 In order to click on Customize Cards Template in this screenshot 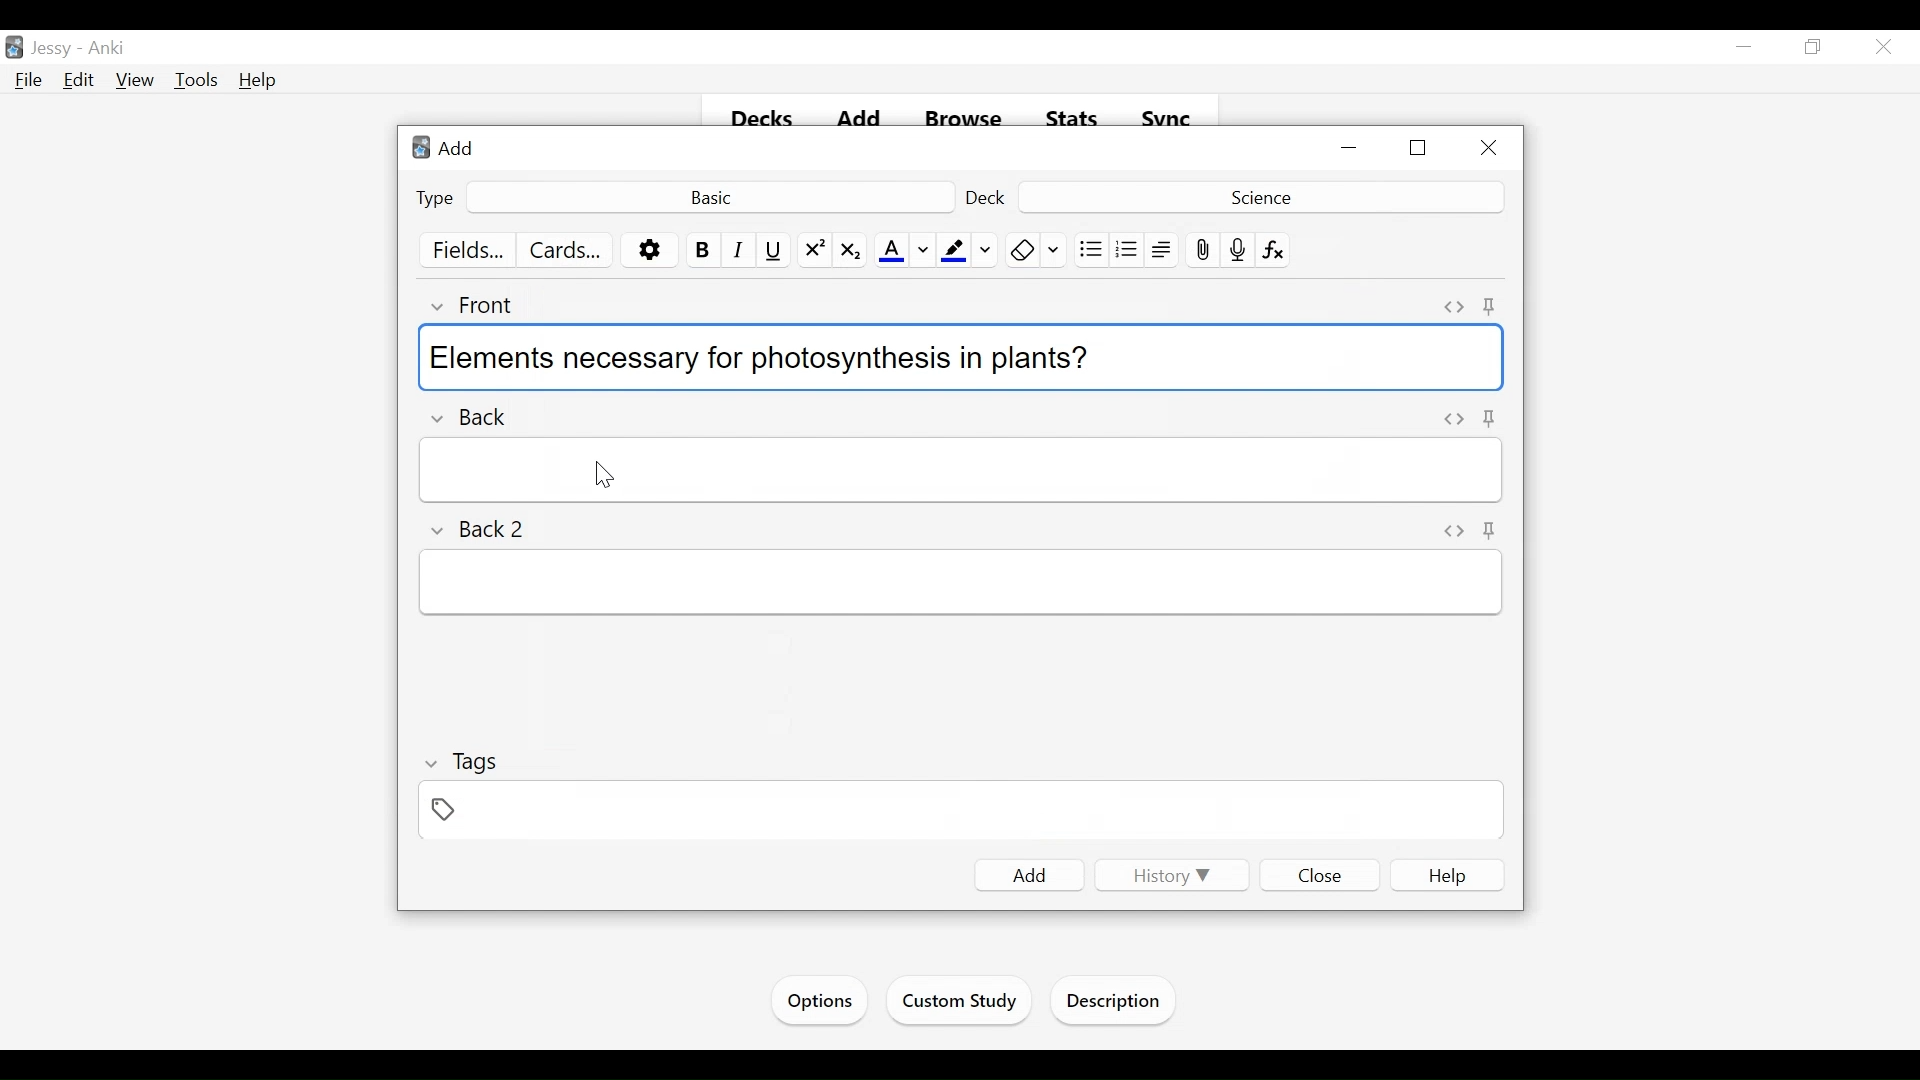, I will do `click(566, 250)`.